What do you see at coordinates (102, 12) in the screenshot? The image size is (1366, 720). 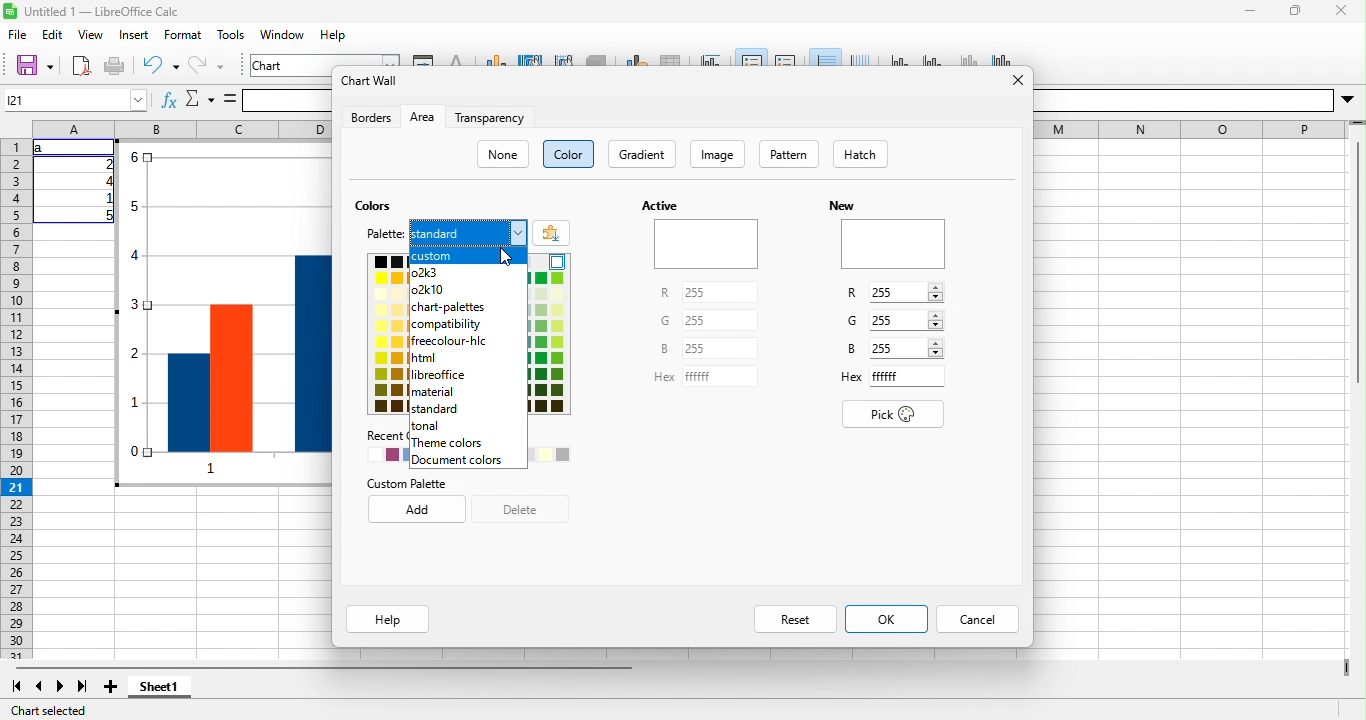 I see `Untitled 1 — LibreOffice Calc` at bounding box center [102, 12].